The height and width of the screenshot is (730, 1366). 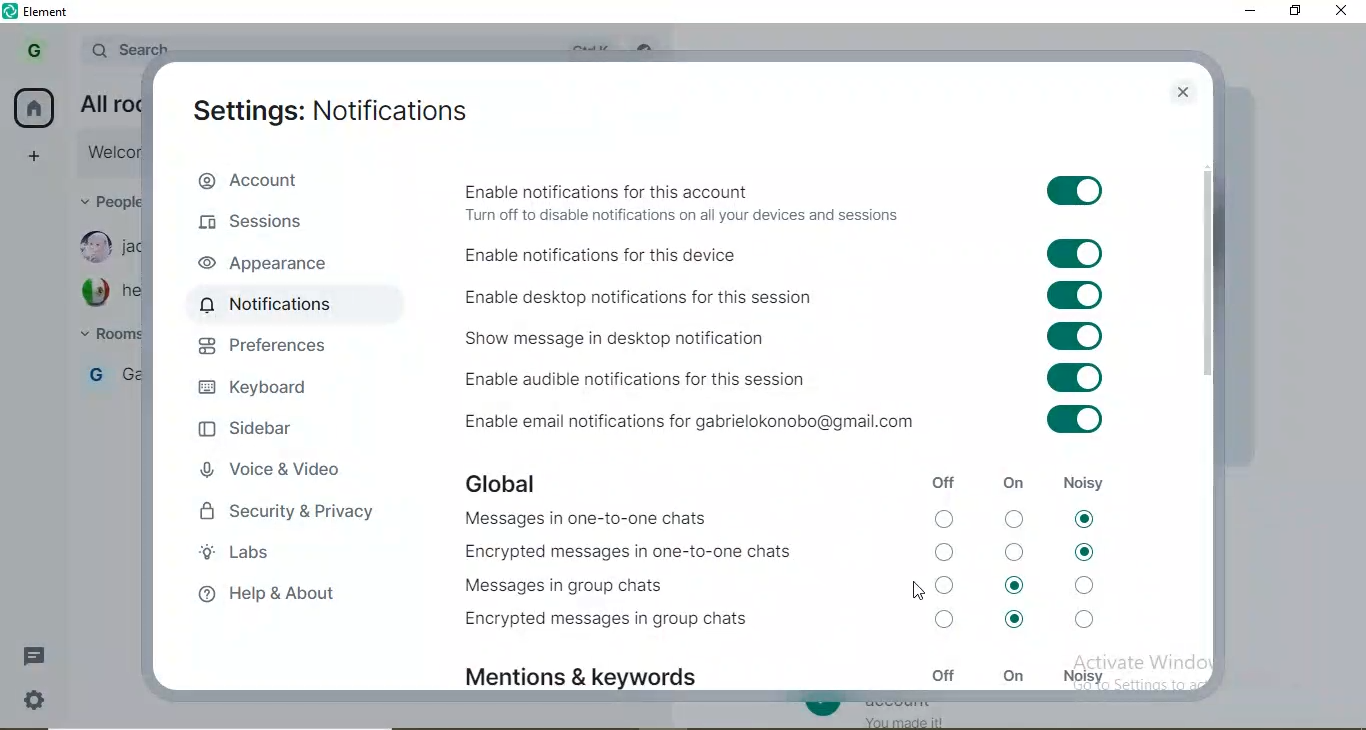 What do you see at coordinates (1074, 251) in the screenshot?
I see `toggle` at bounding box center [1074, 251].